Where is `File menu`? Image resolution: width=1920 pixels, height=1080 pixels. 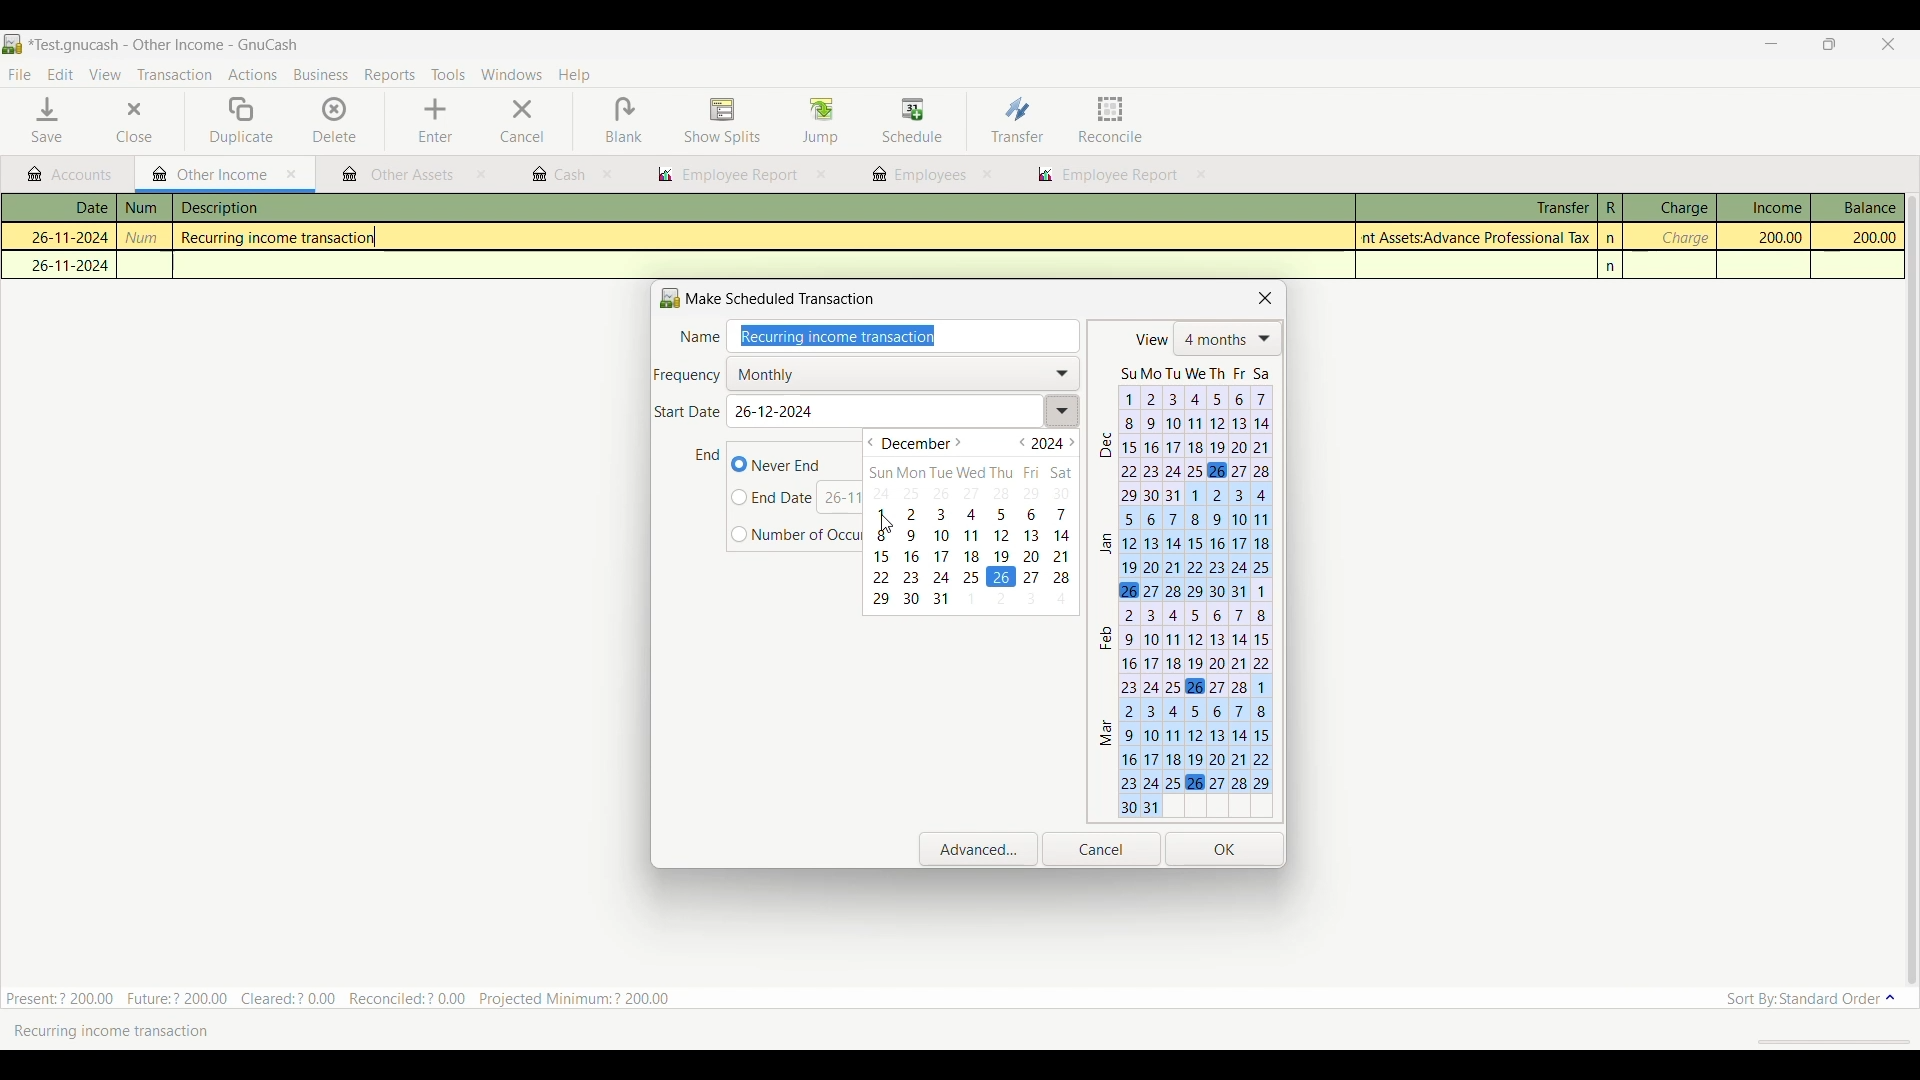
File menu is located at coordinates (19, 75).